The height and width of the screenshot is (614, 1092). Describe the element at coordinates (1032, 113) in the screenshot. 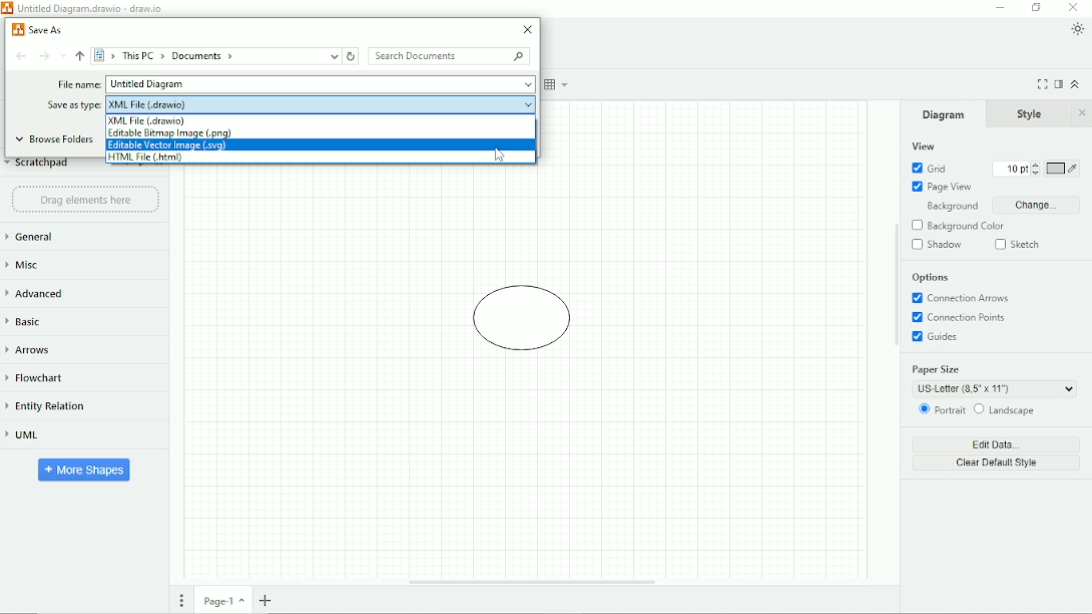

I see `Style` at that location.